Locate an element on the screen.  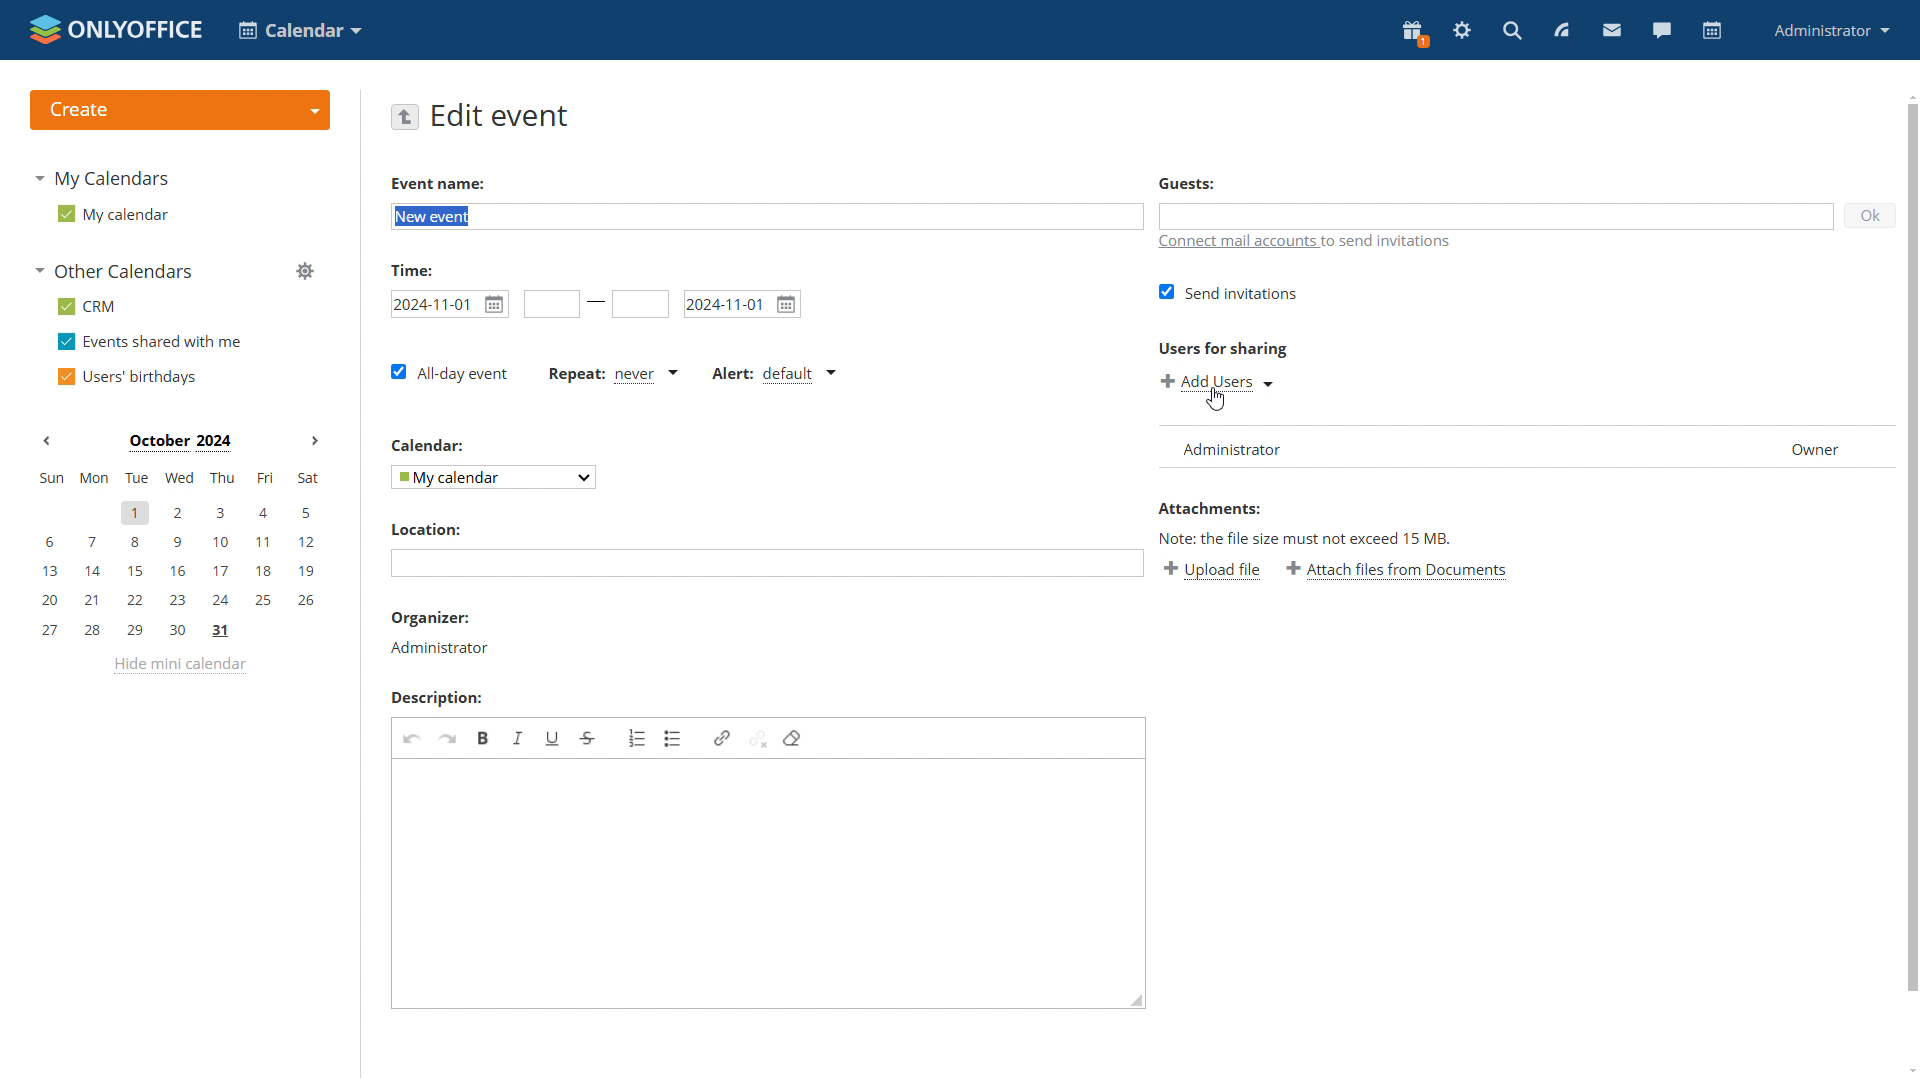
send invitations is located at coordinates (1228, 291).